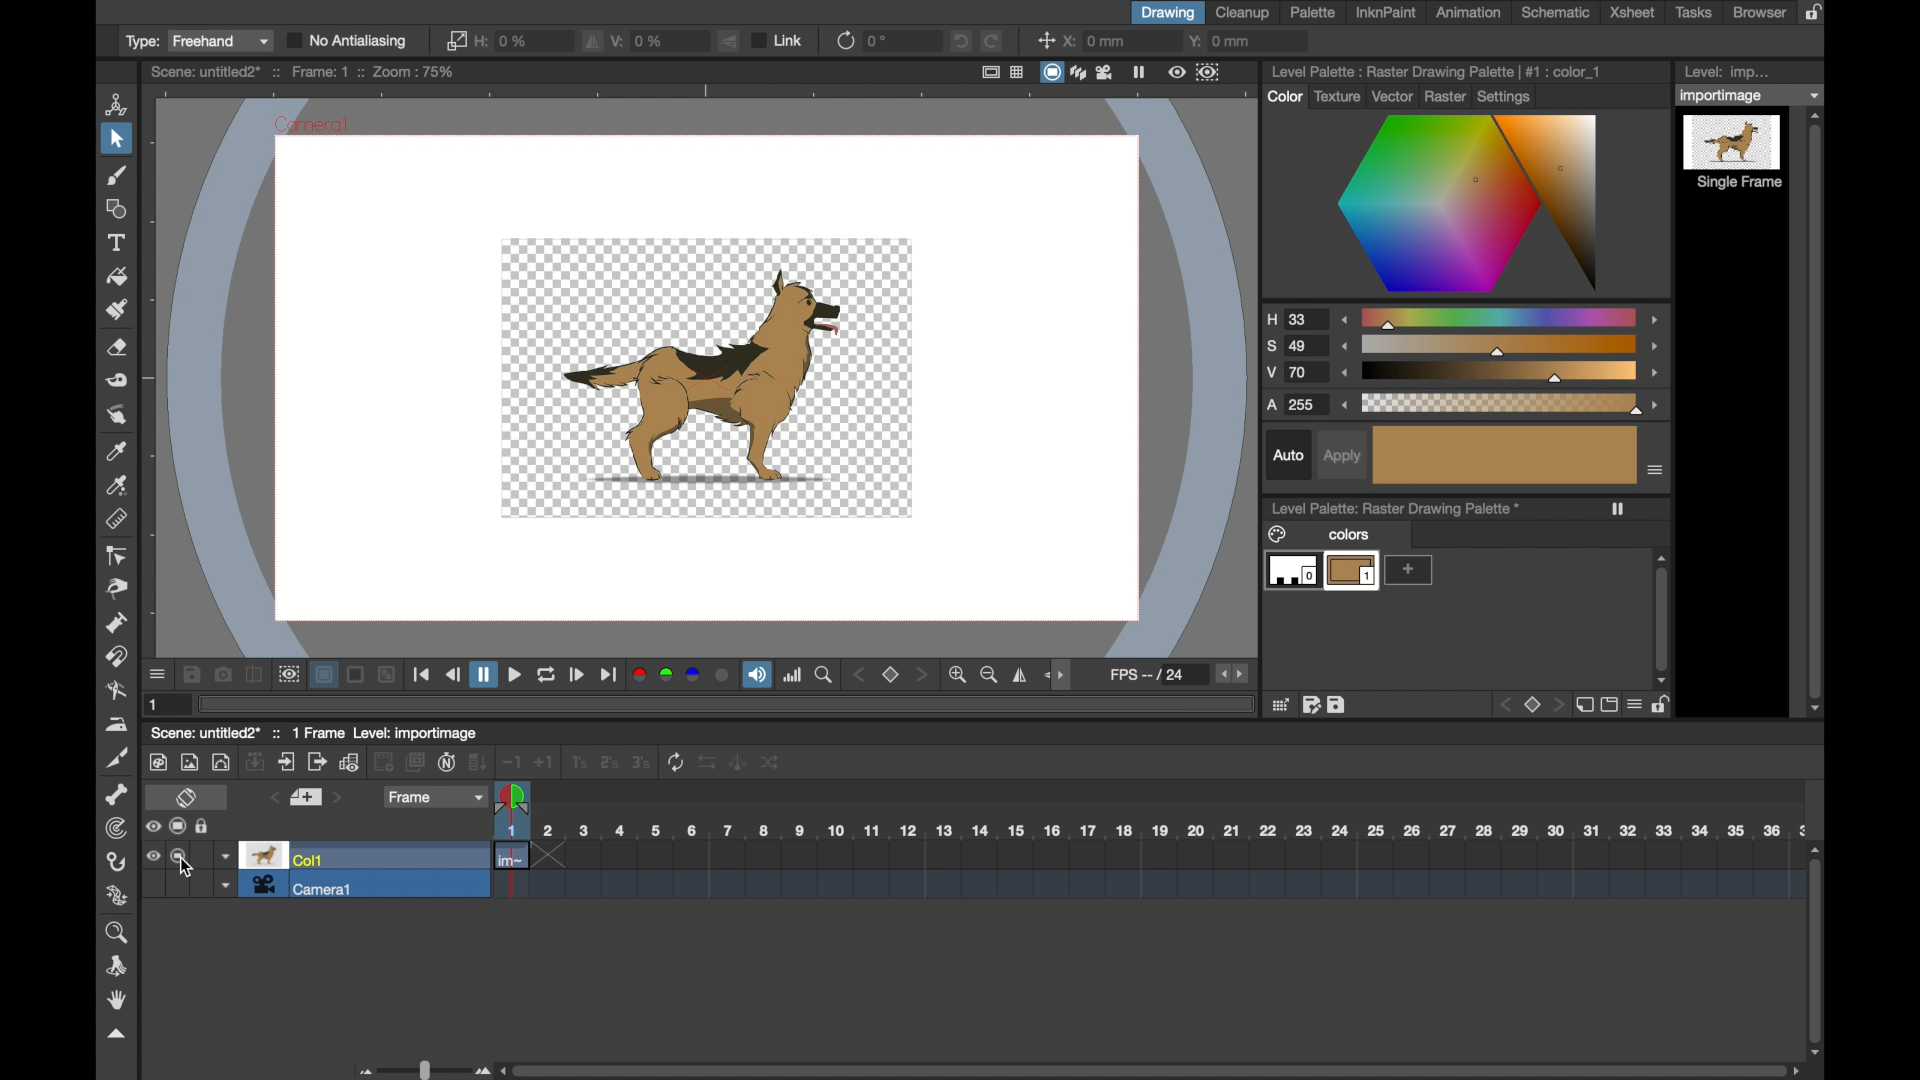 The width and height of the screenshot is (1920, 1080). I want to click on scale, so click(1501, 317).